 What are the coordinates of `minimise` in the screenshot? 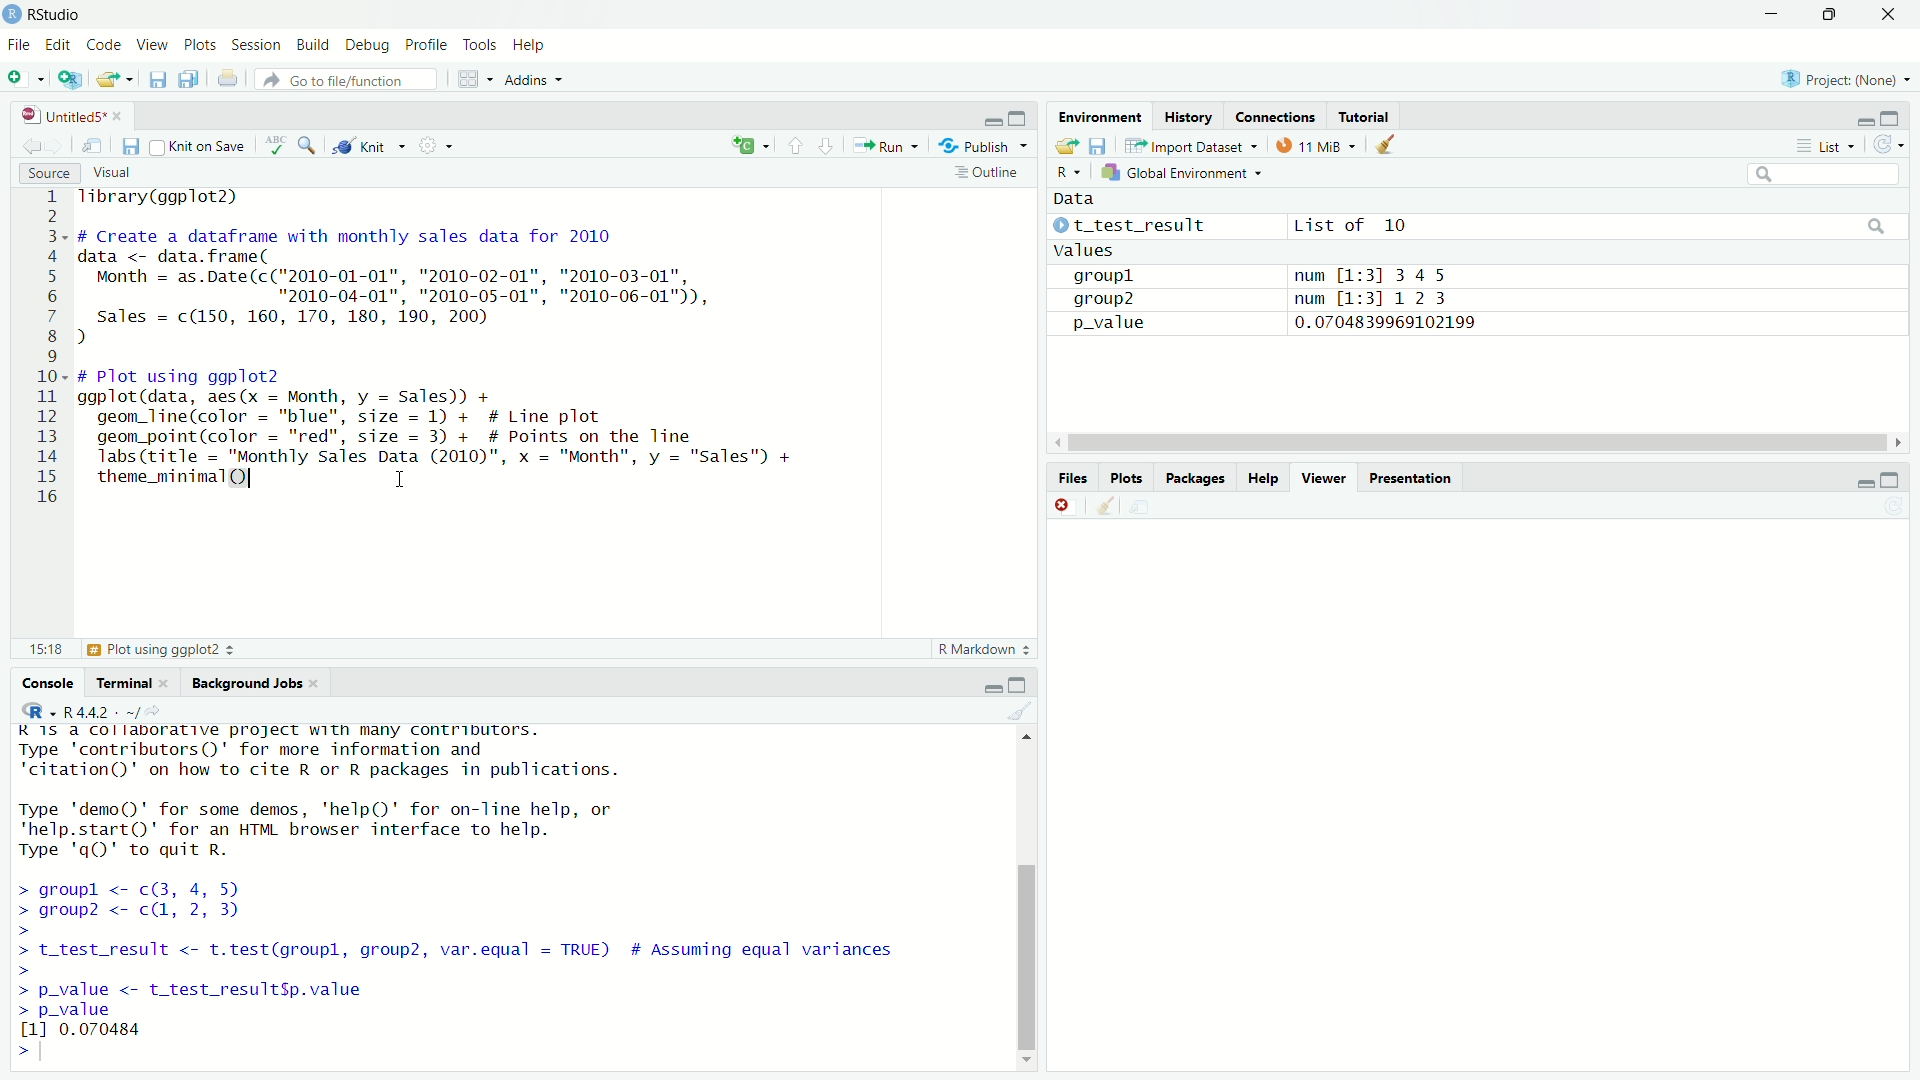 It's located at (1863, 481).